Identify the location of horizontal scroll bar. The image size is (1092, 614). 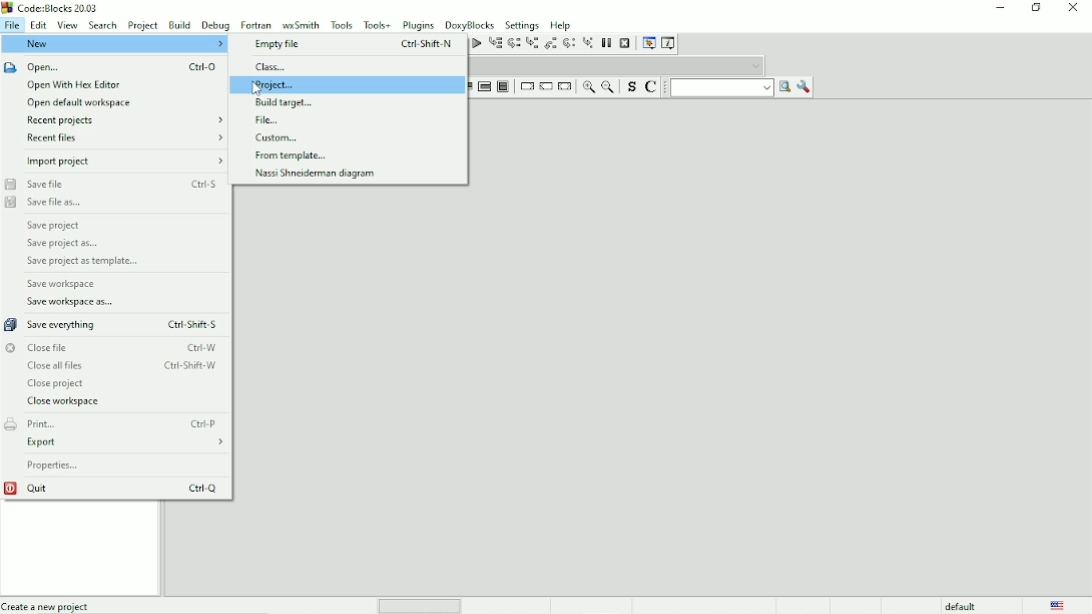
(424, 605).